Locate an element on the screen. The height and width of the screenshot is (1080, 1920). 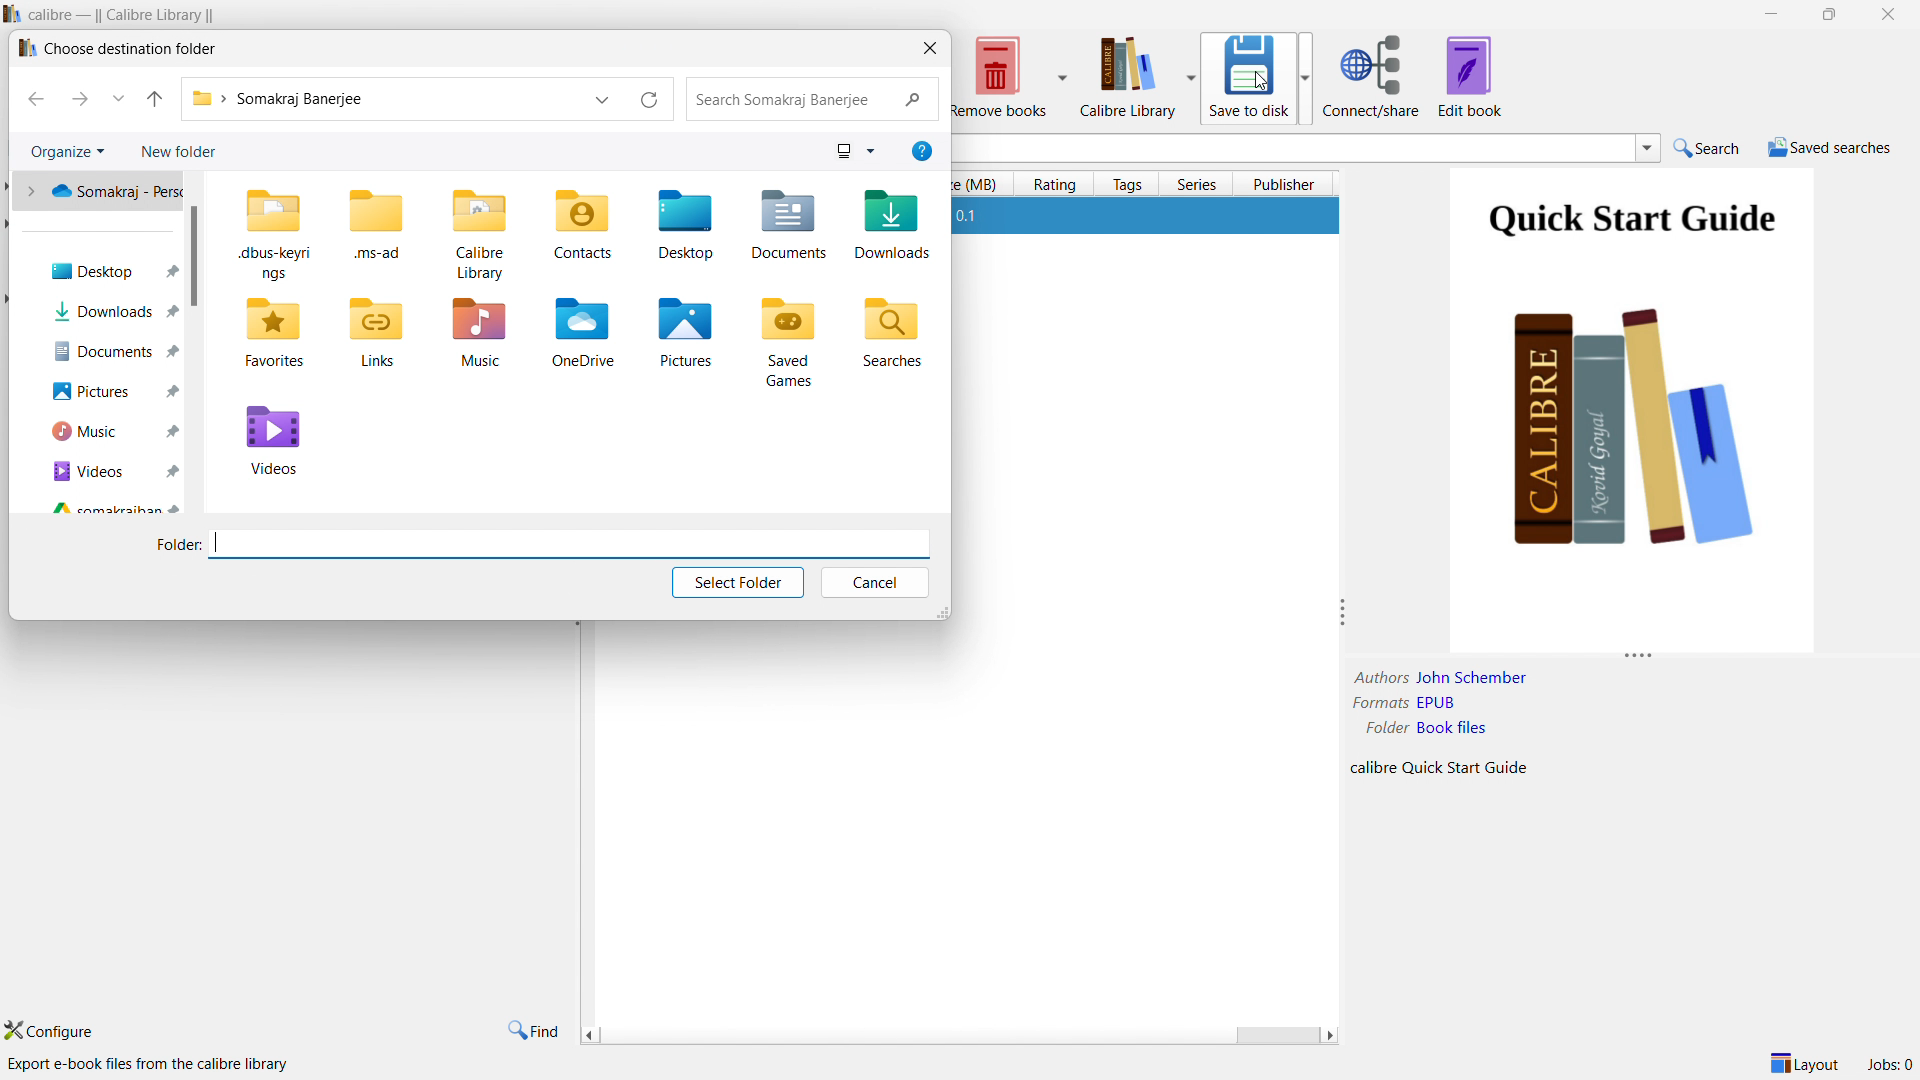
Desktop   is located at coordinates (111, 268).